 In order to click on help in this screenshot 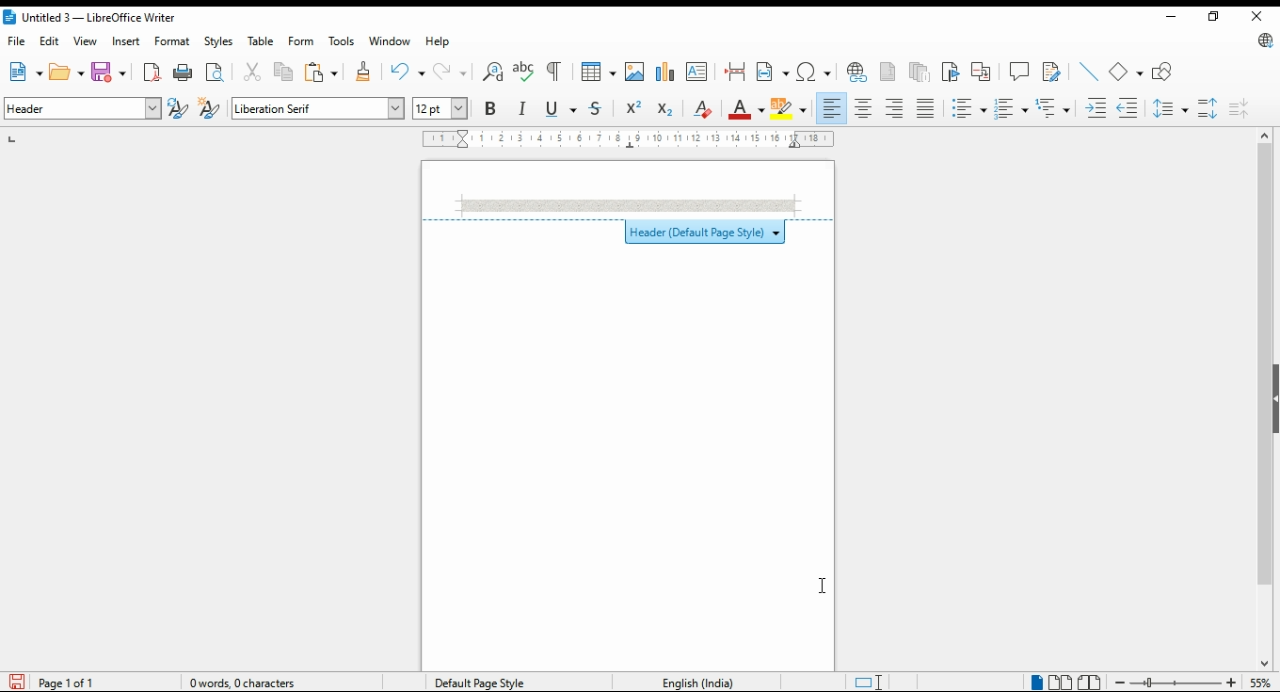, I will do `click(439, 41)`.